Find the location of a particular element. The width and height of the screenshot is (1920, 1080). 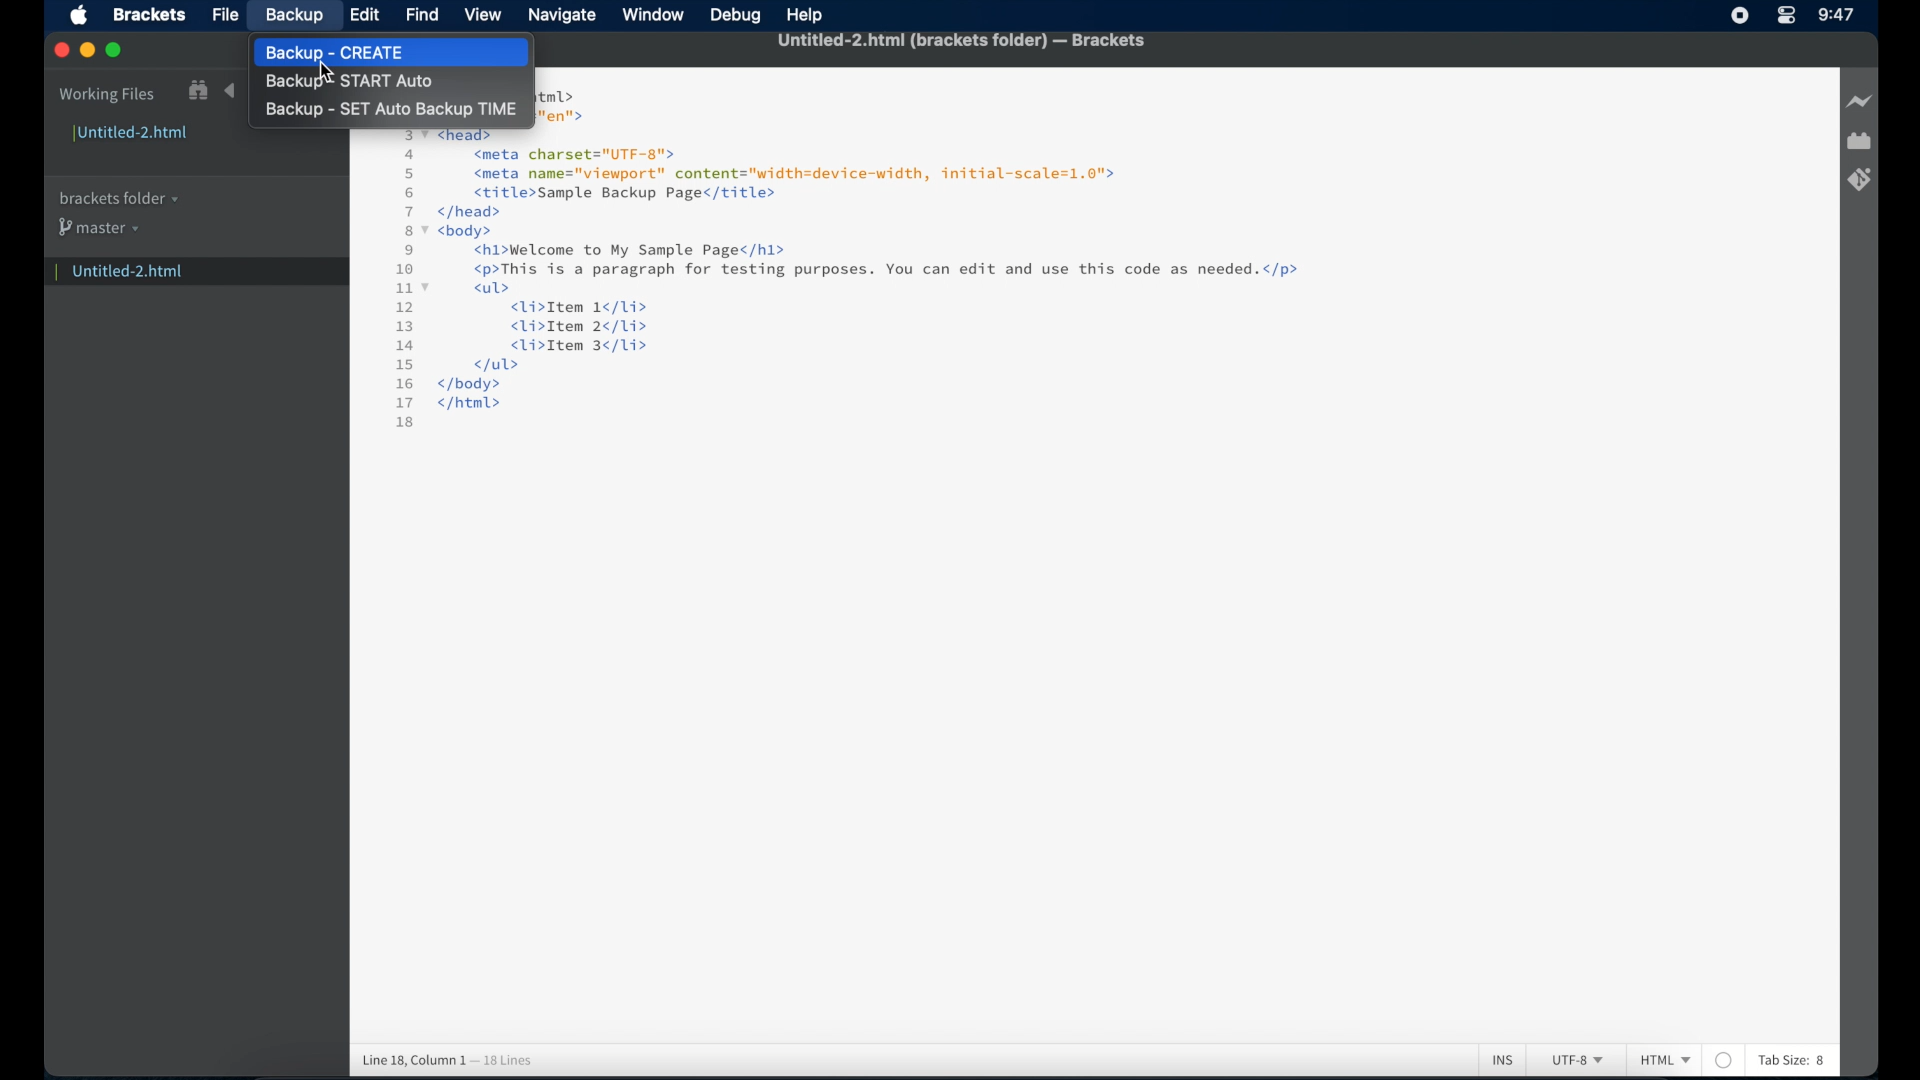

apple icon is located at coordinates (79, 16).